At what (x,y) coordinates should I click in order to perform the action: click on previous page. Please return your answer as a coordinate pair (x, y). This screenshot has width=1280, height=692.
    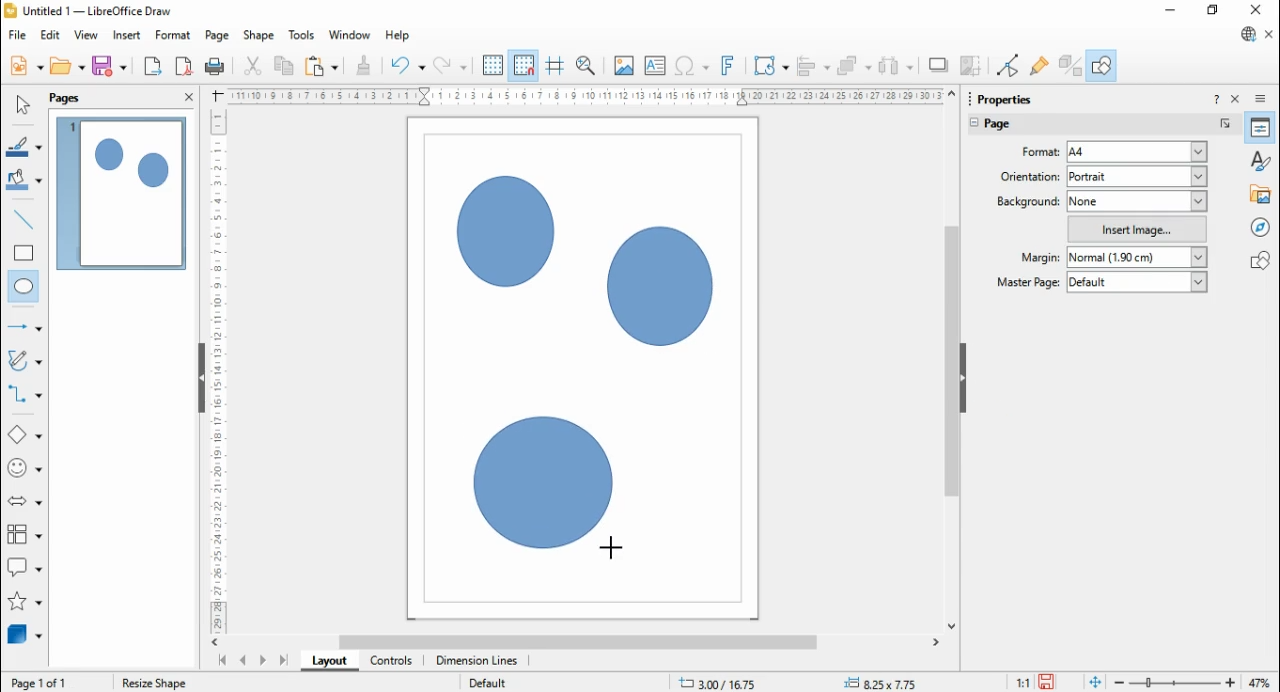
    Looking at the image, I should click on (244, 661).